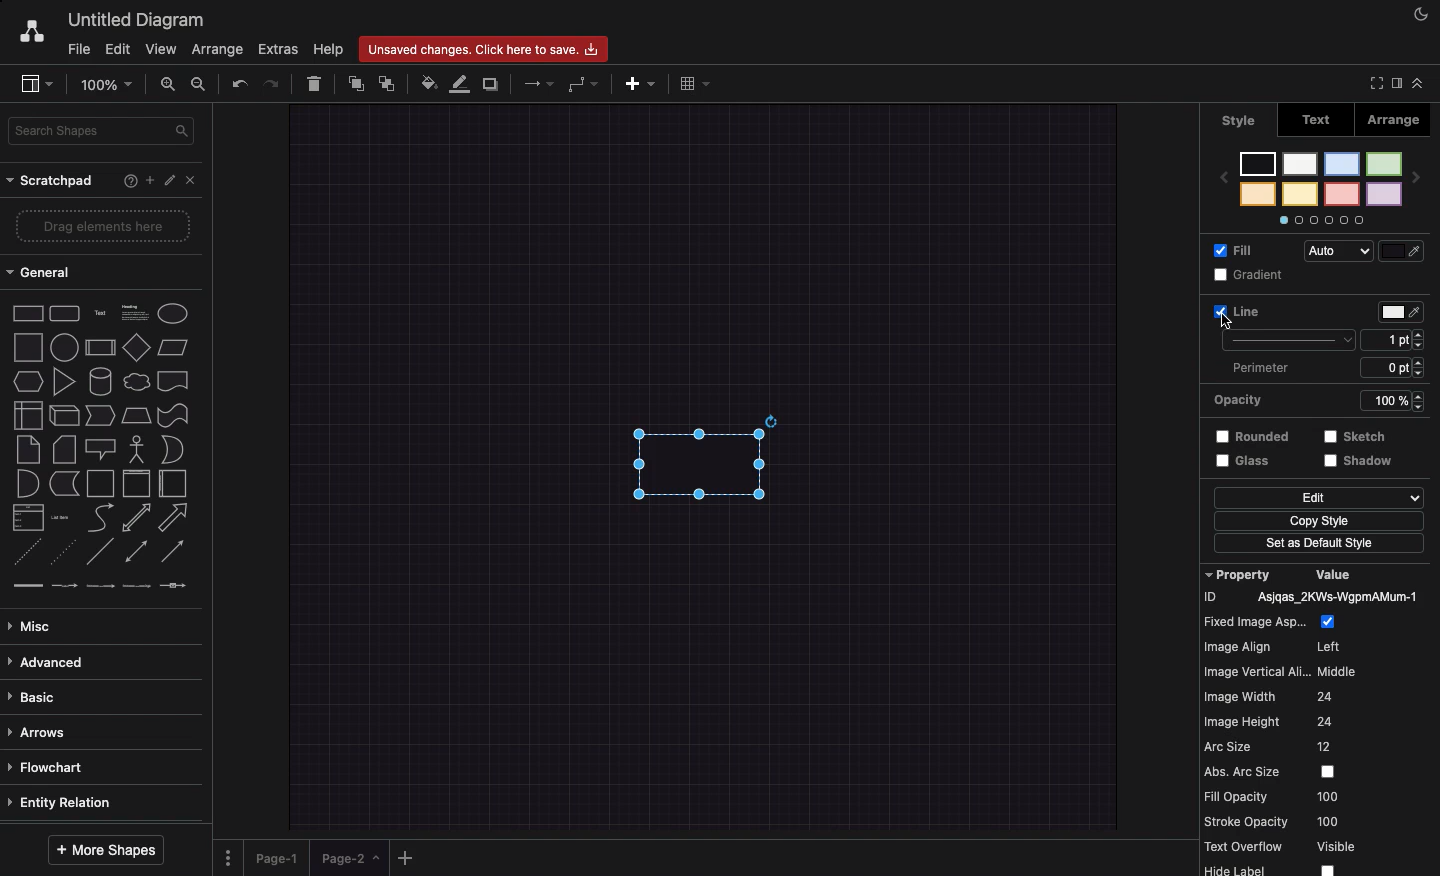  What do you see at coordinates (585, 85) in the screenshot?
I see `Waypoints` at bounding box center [585, 85].